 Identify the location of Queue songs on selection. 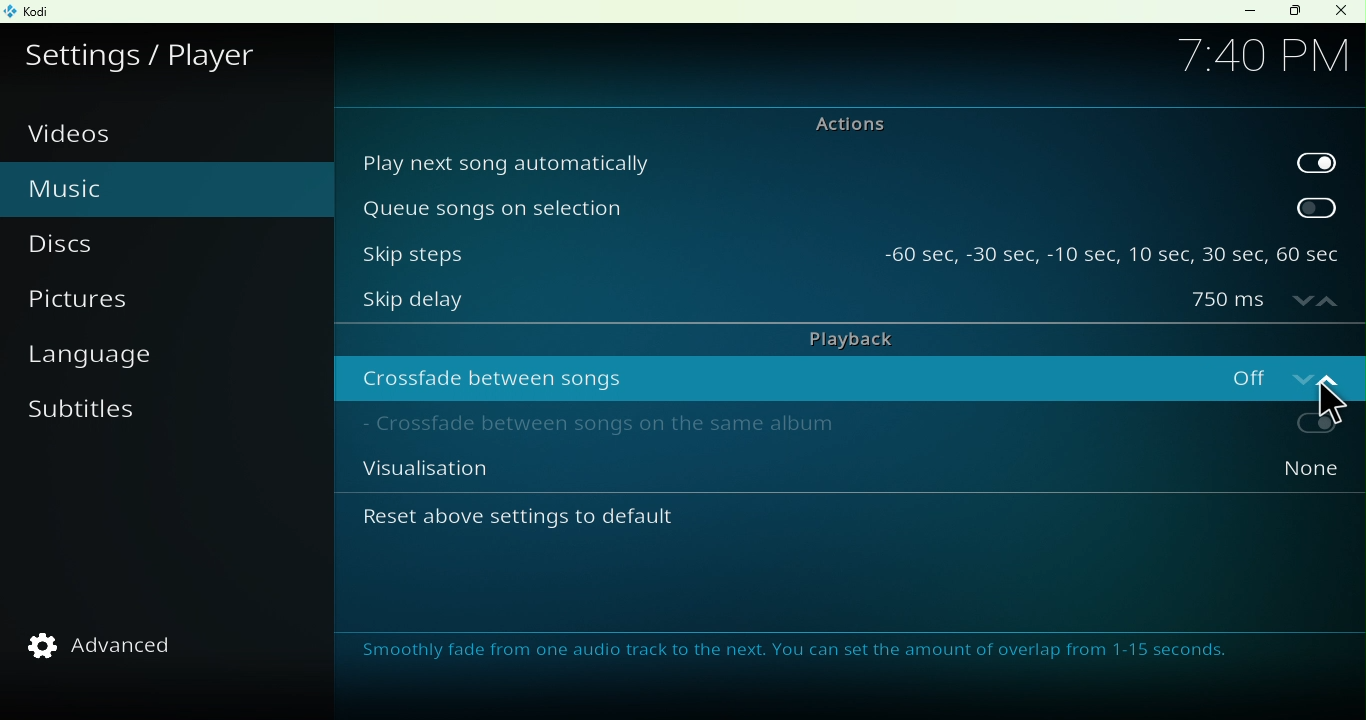
(810, 207).